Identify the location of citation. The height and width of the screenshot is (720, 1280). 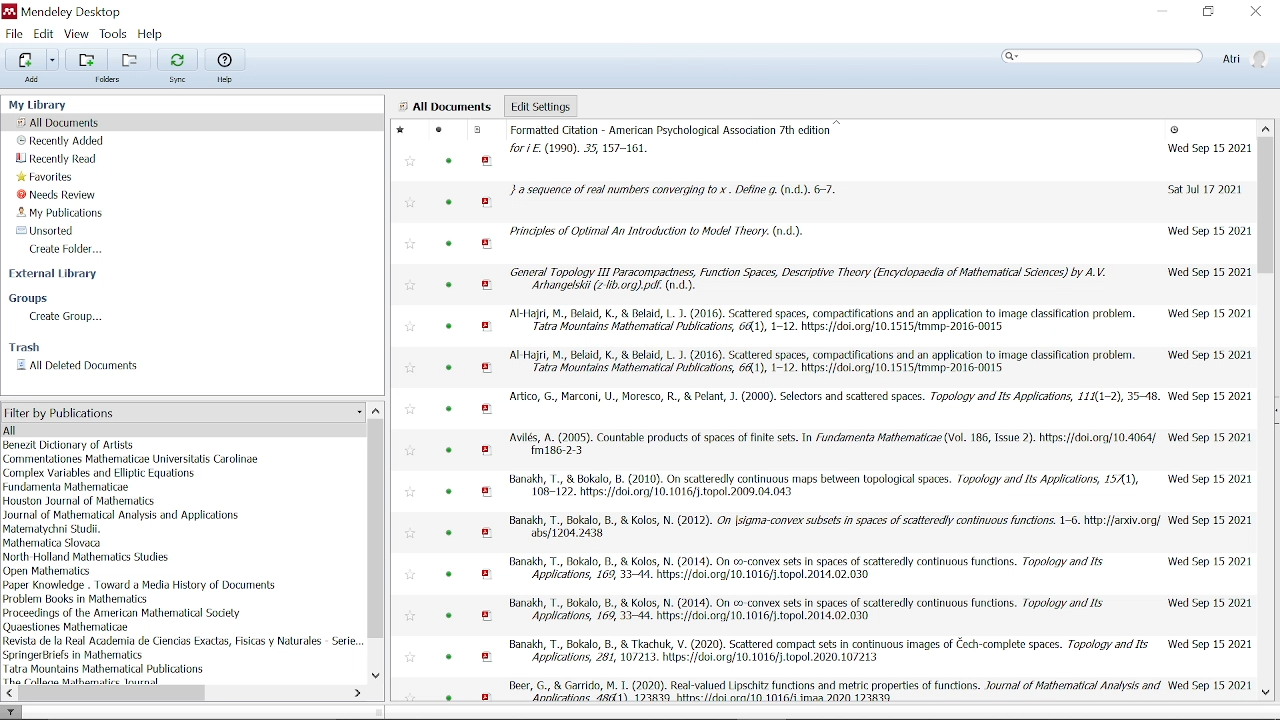
(825, 364).